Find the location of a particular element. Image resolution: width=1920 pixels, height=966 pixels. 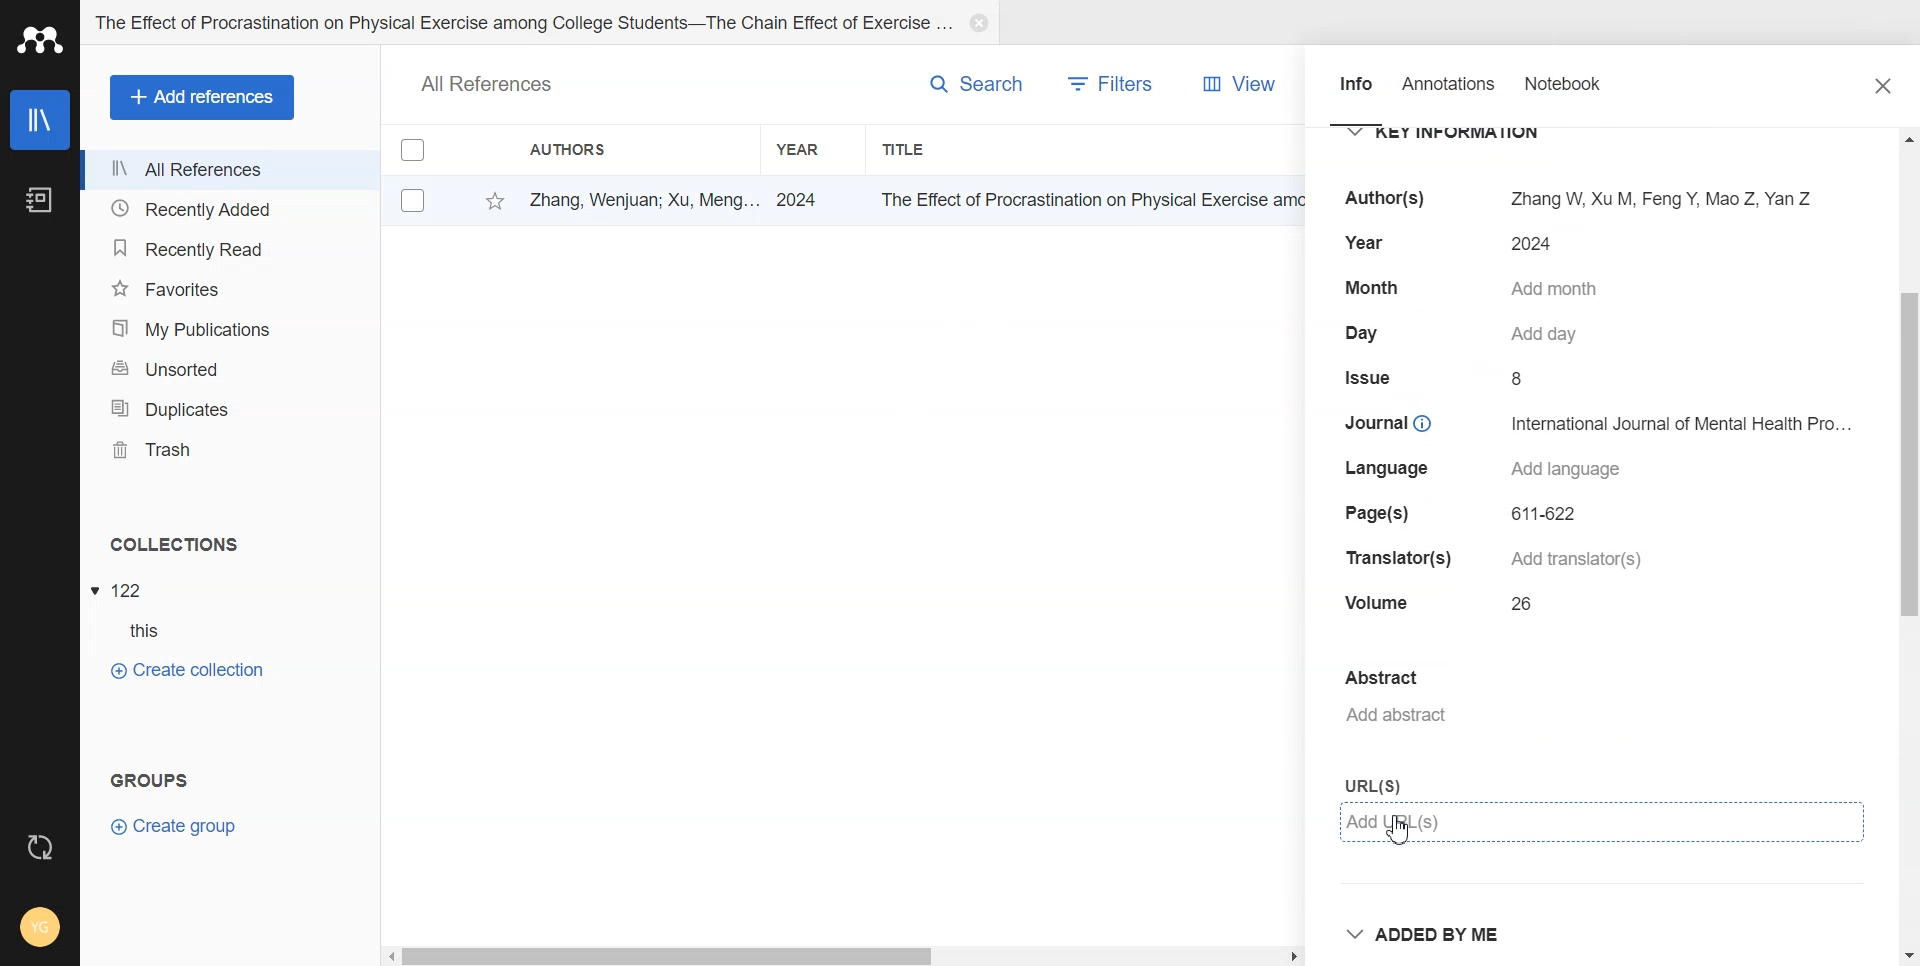

Recently Added is located at coordinates (227, 210).